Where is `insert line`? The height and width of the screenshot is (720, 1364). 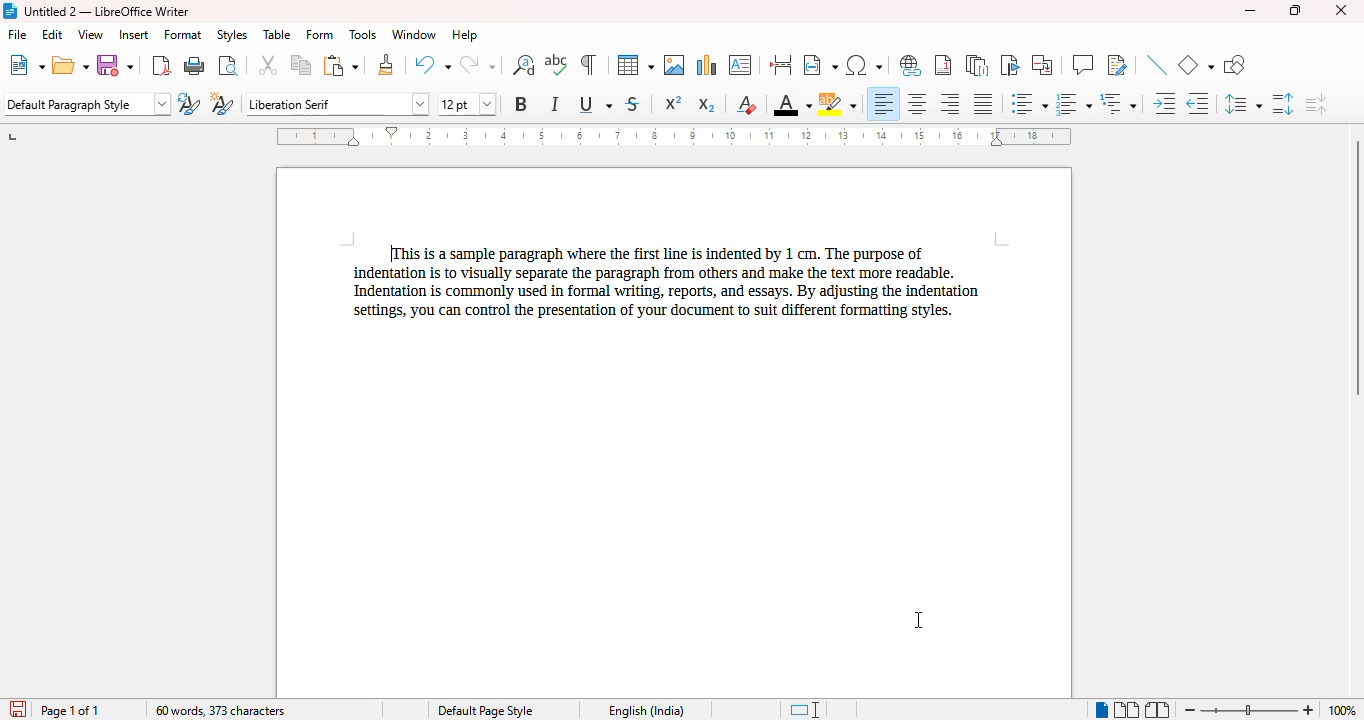
insert line is located at coordinates (1157, 65).